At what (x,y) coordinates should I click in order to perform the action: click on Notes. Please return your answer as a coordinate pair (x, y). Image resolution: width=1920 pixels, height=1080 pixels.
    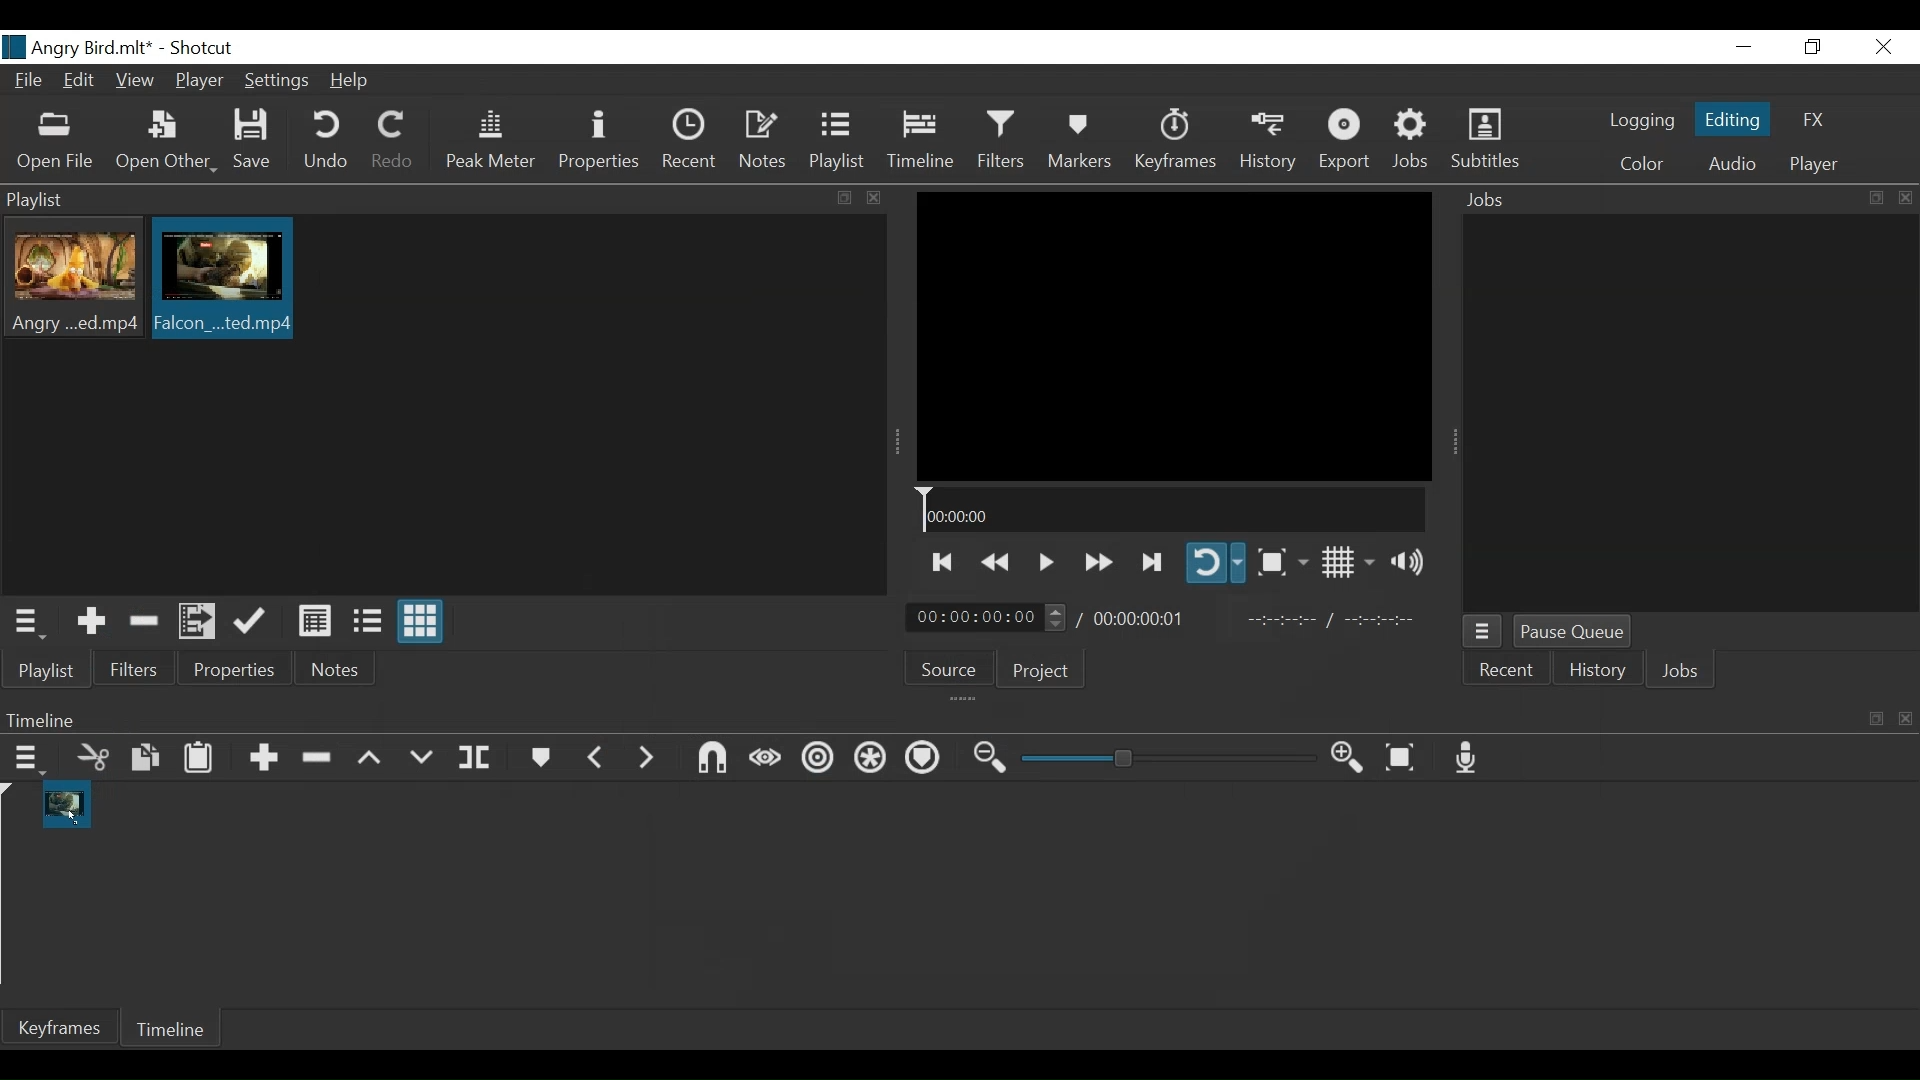
    Looking at the image, I should click on (337, 669).